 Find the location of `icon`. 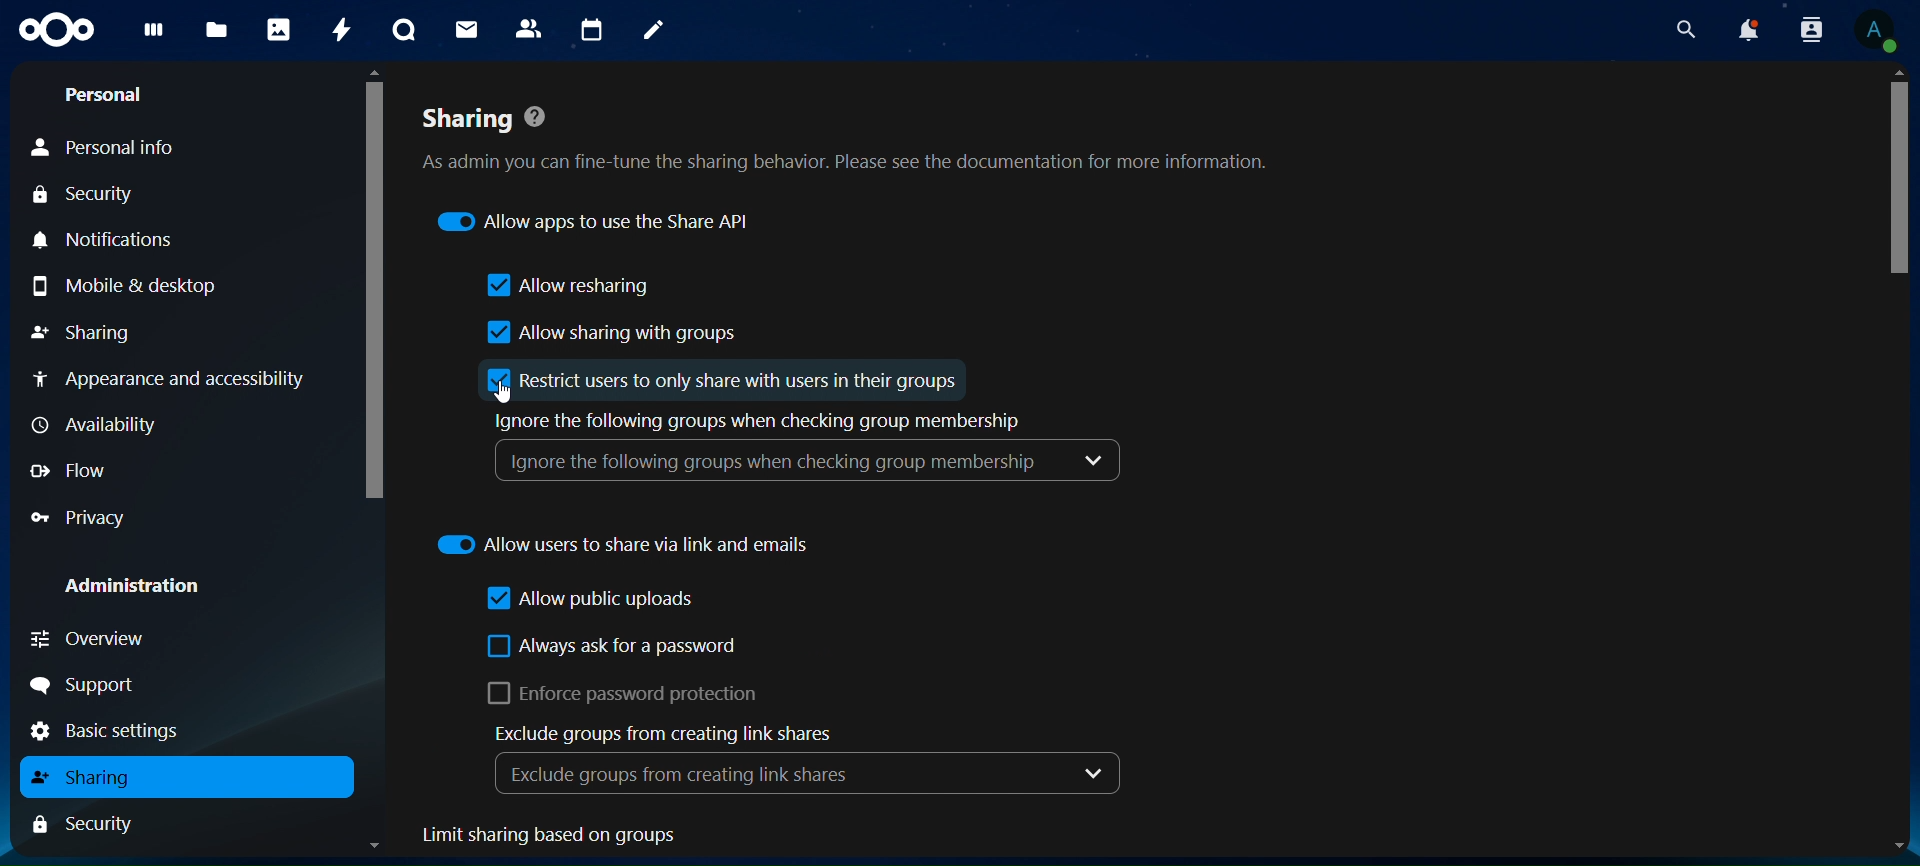

icon is located at coordinates (56, 31).